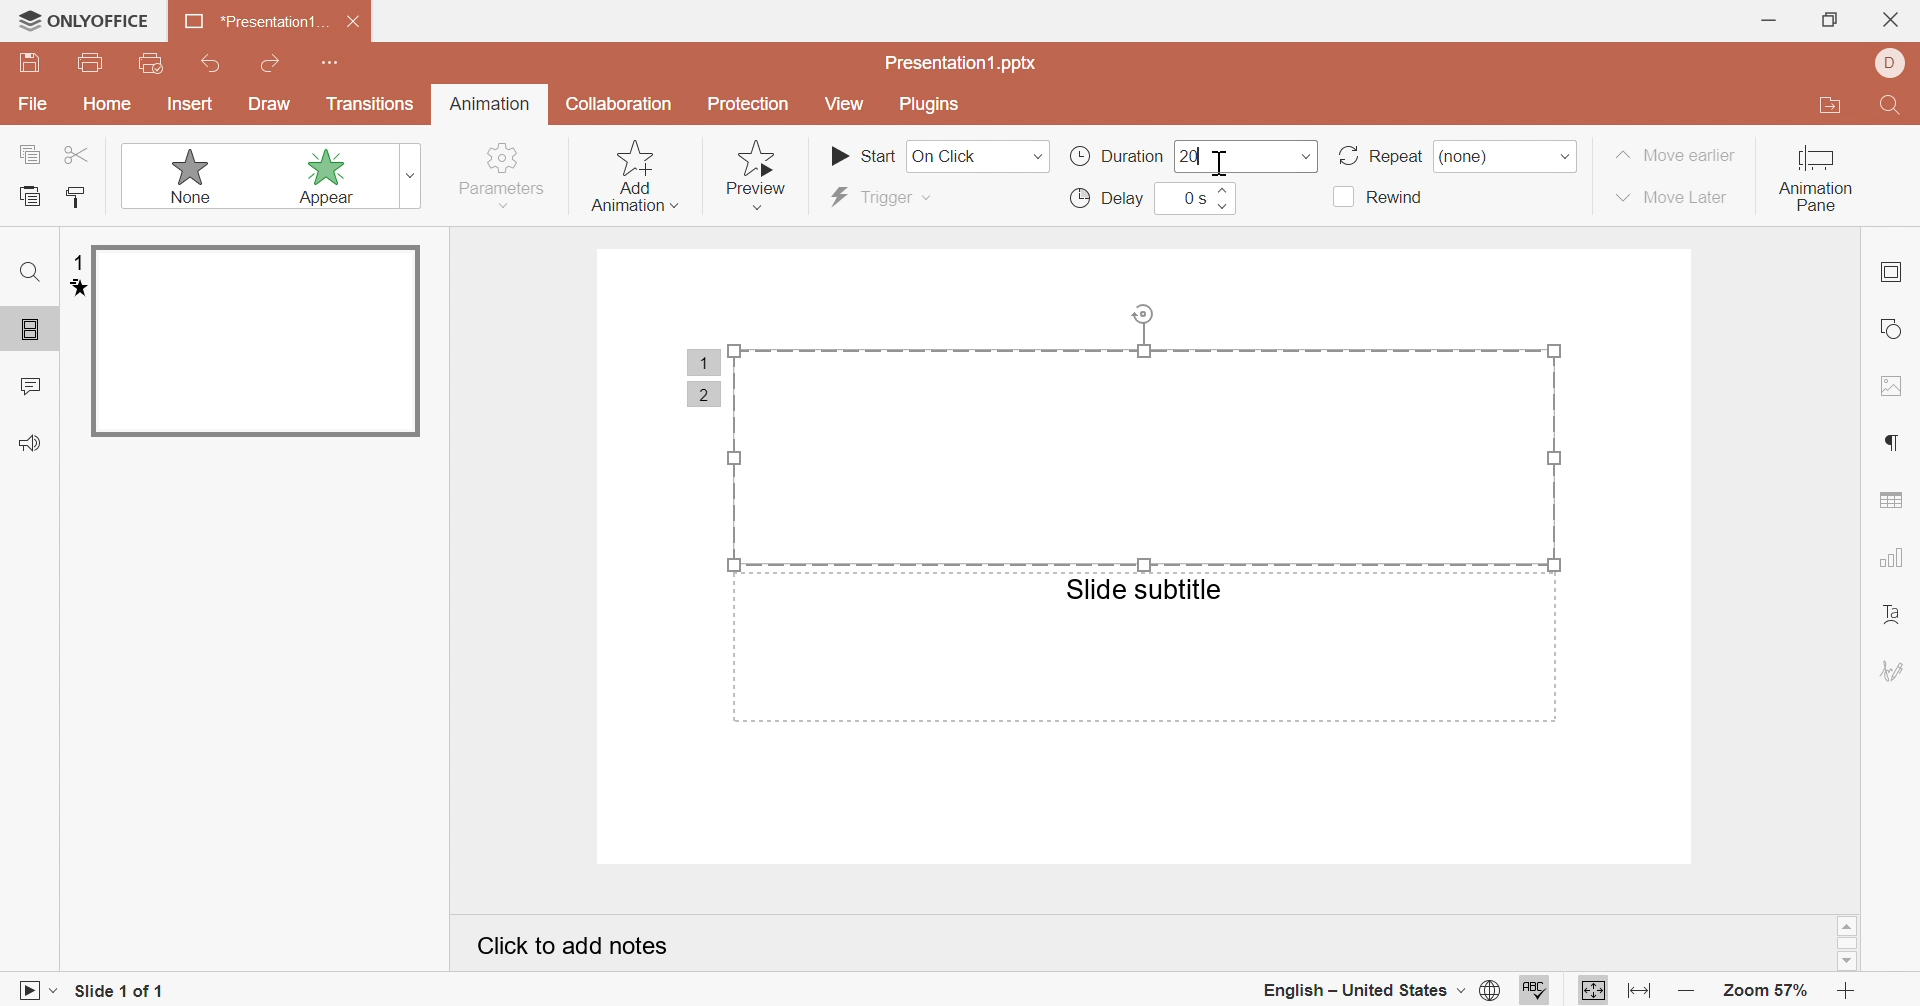  What do you see at coordinates (631, 174) in the screenshot?
I see `add animation` at bounding box center [631, 174].